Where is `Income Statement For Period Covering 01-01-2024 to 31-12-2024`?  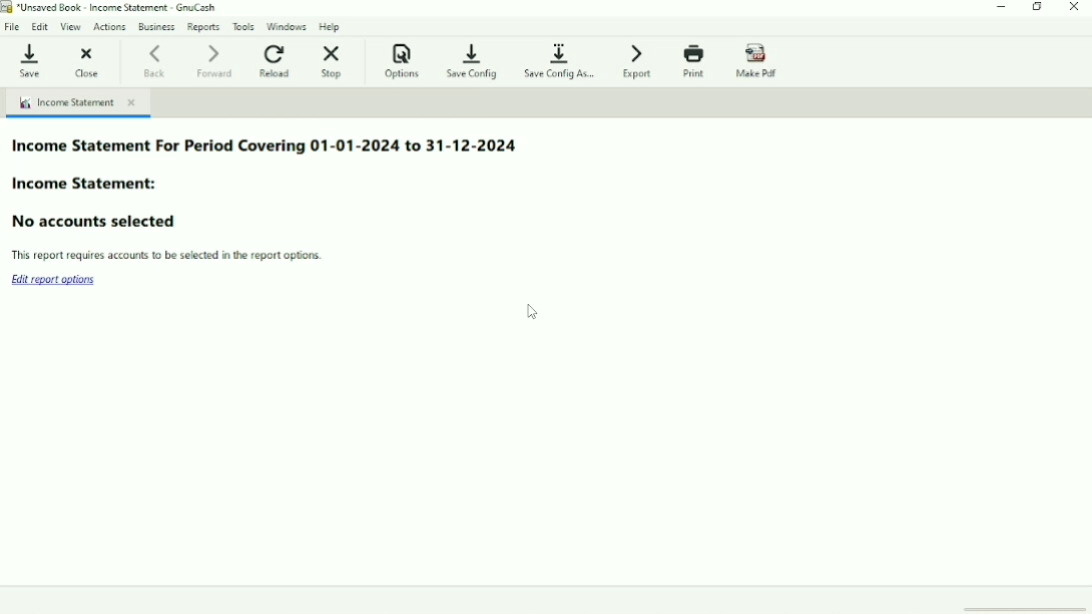 Income Statement For Period Covering 01-01-2024 to 31-12-2024 is located at coordinates (266, 148).